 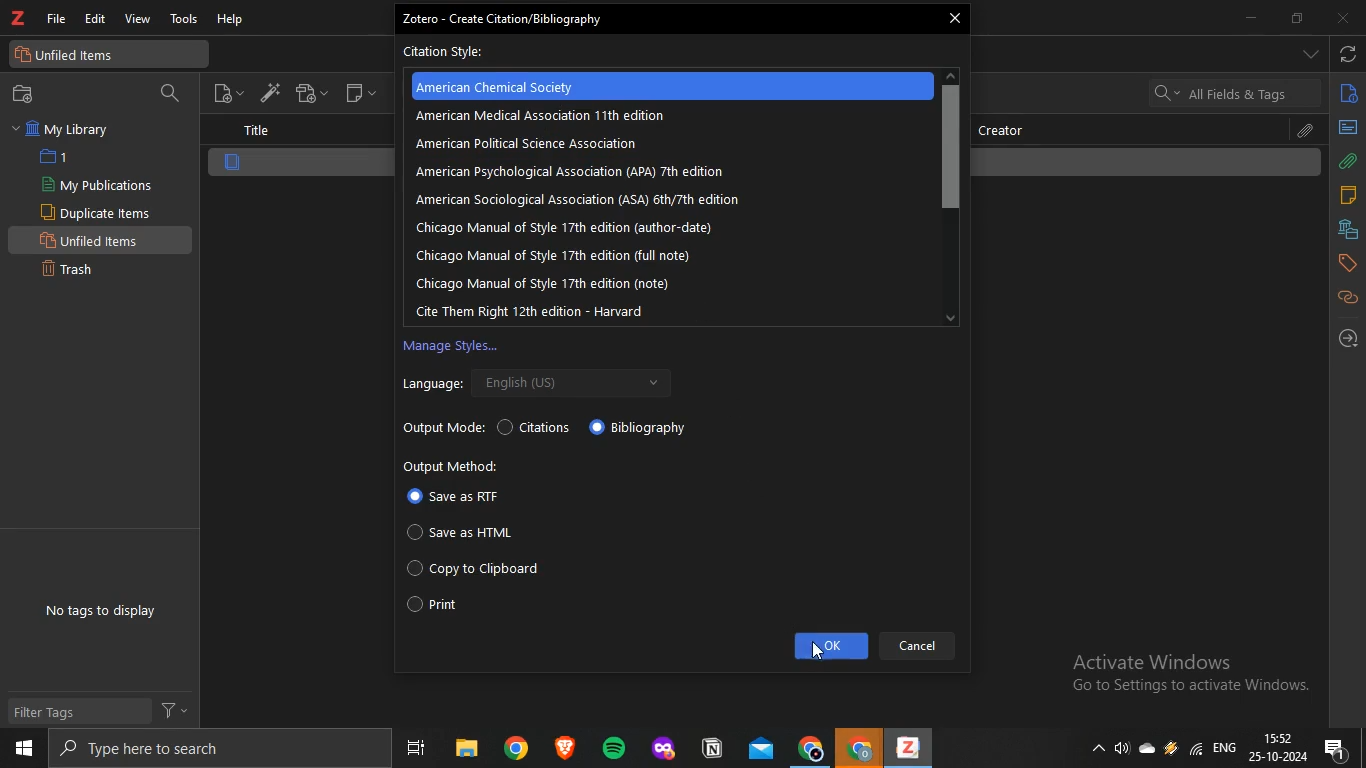 What do you see at coordinates (1349, 97) in the screenshot?
I see `info` at bounding box center [1349, 97].